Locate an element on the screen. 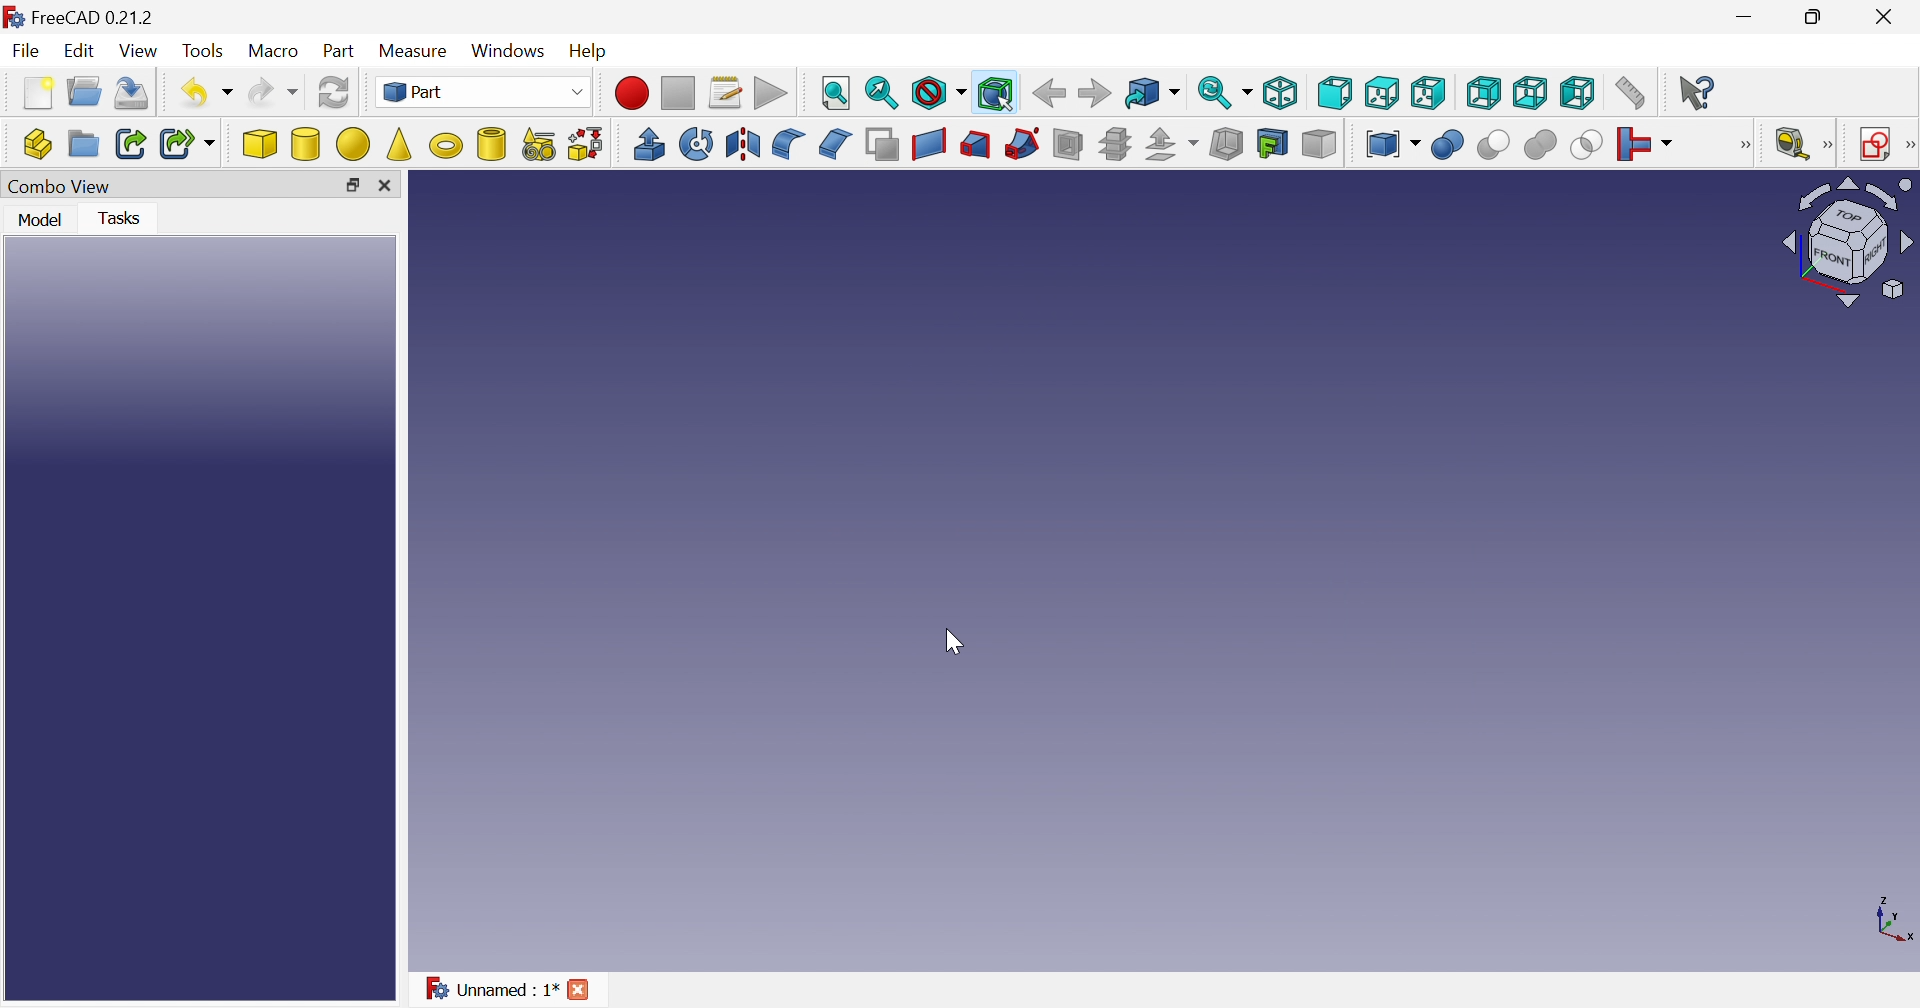 This screenshot has height=1008, width=1920. Measure liner is located at coordinates (1791, 145).